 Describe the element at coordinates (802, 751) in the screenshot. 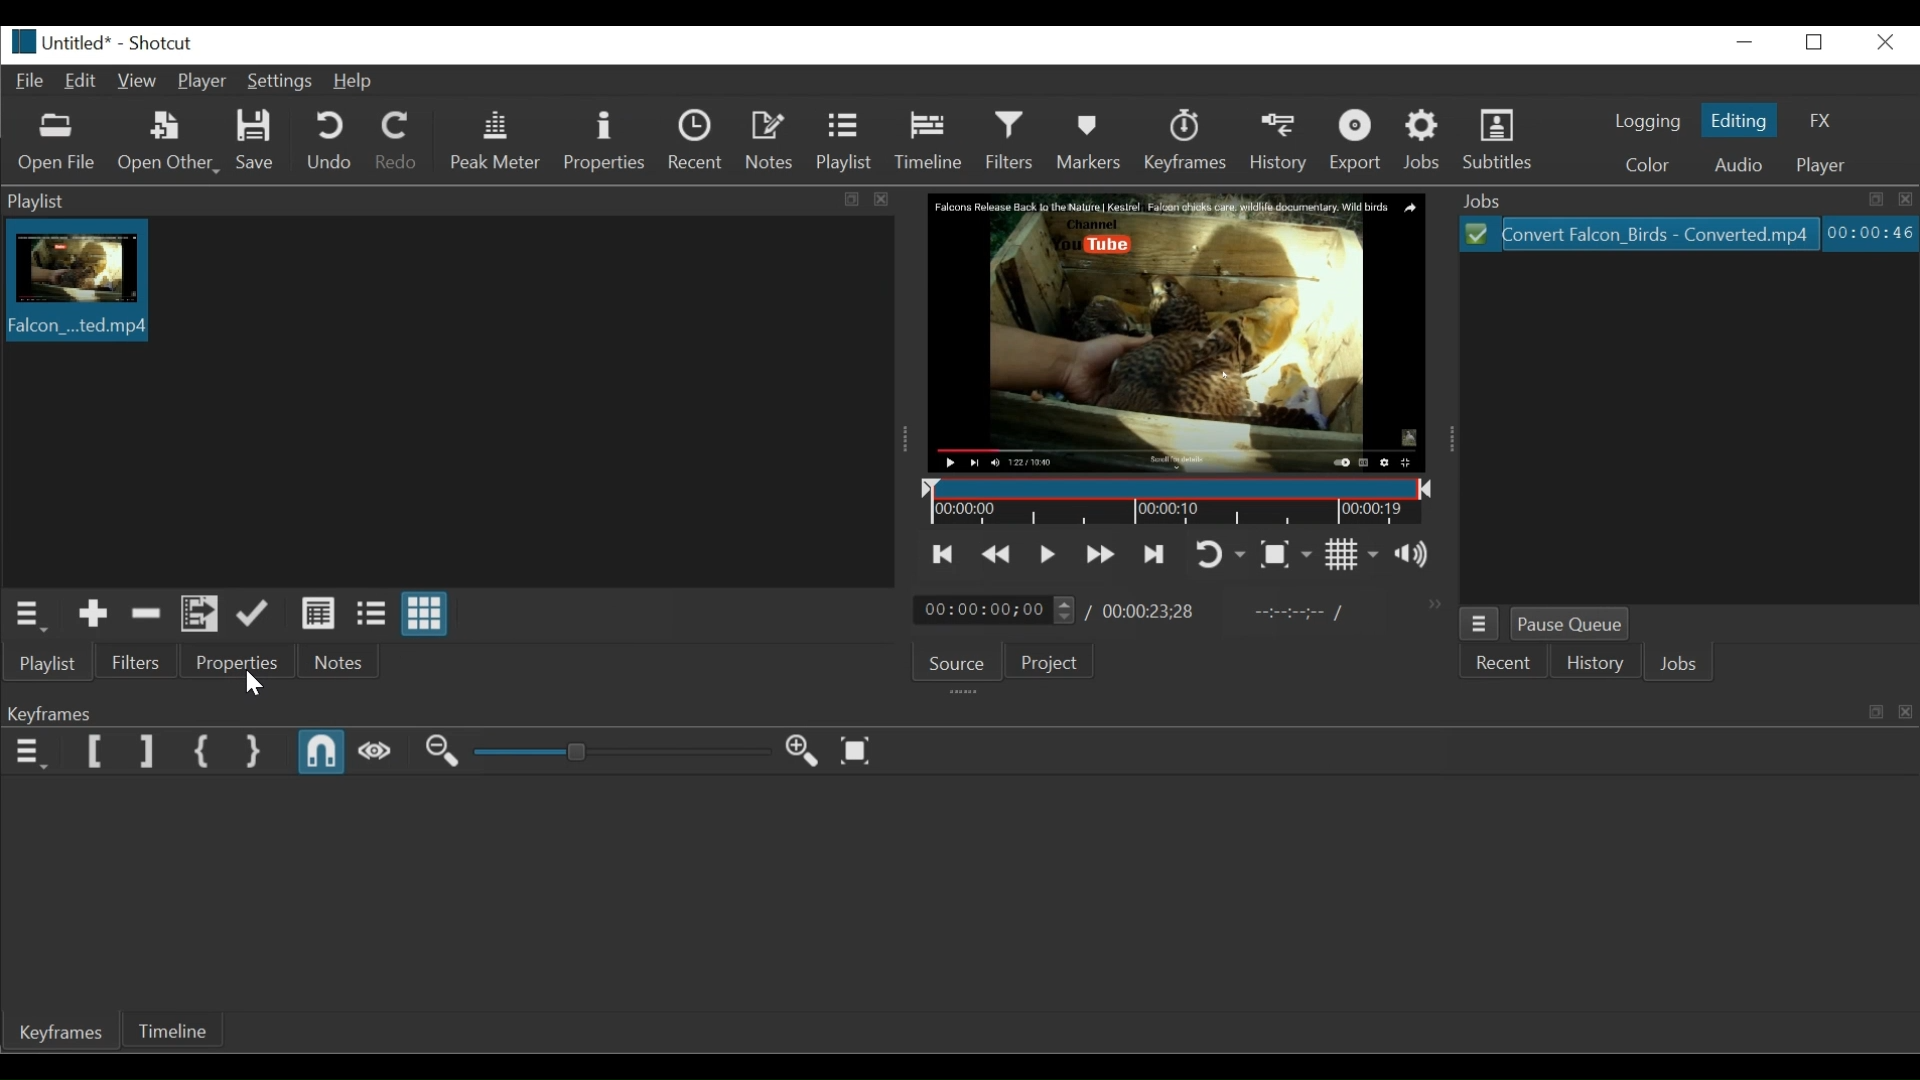

I see `Zoom in Keyframe` at that location.